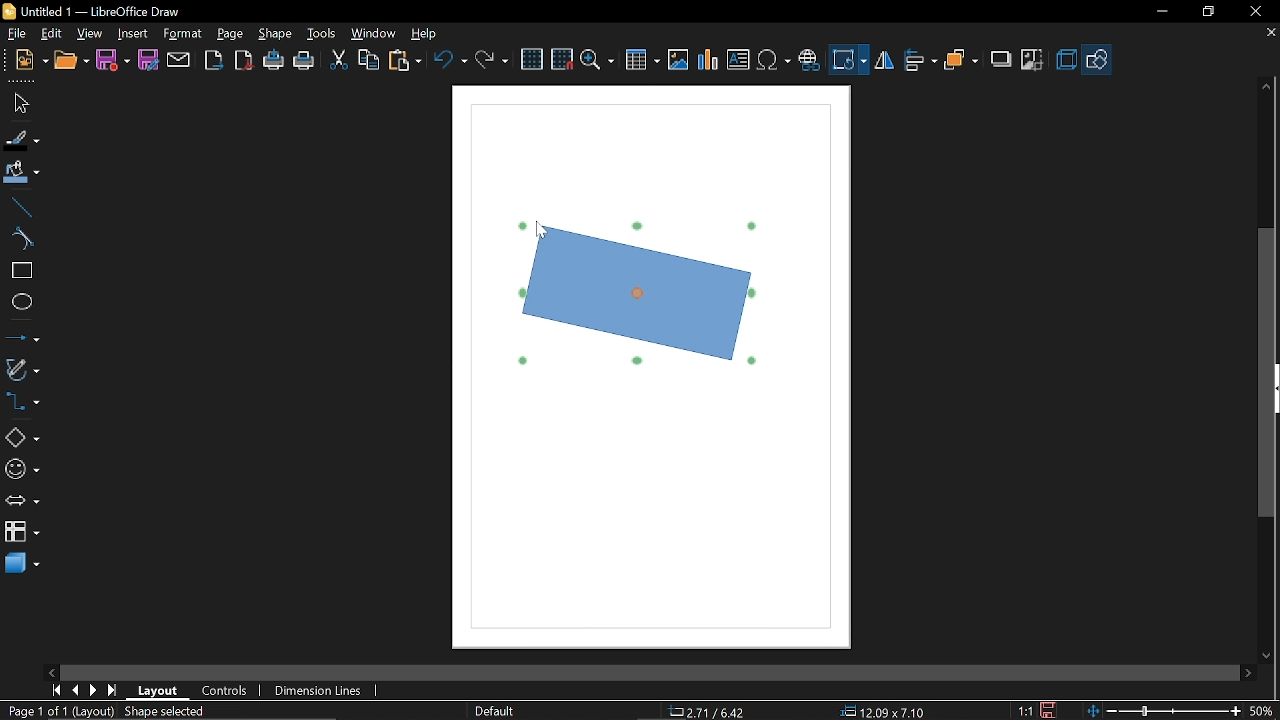 The image size is (1280, 720). Describe the element at coordinates (33, 711) in the screenshot. I see `Page 1 of 1` at that location.